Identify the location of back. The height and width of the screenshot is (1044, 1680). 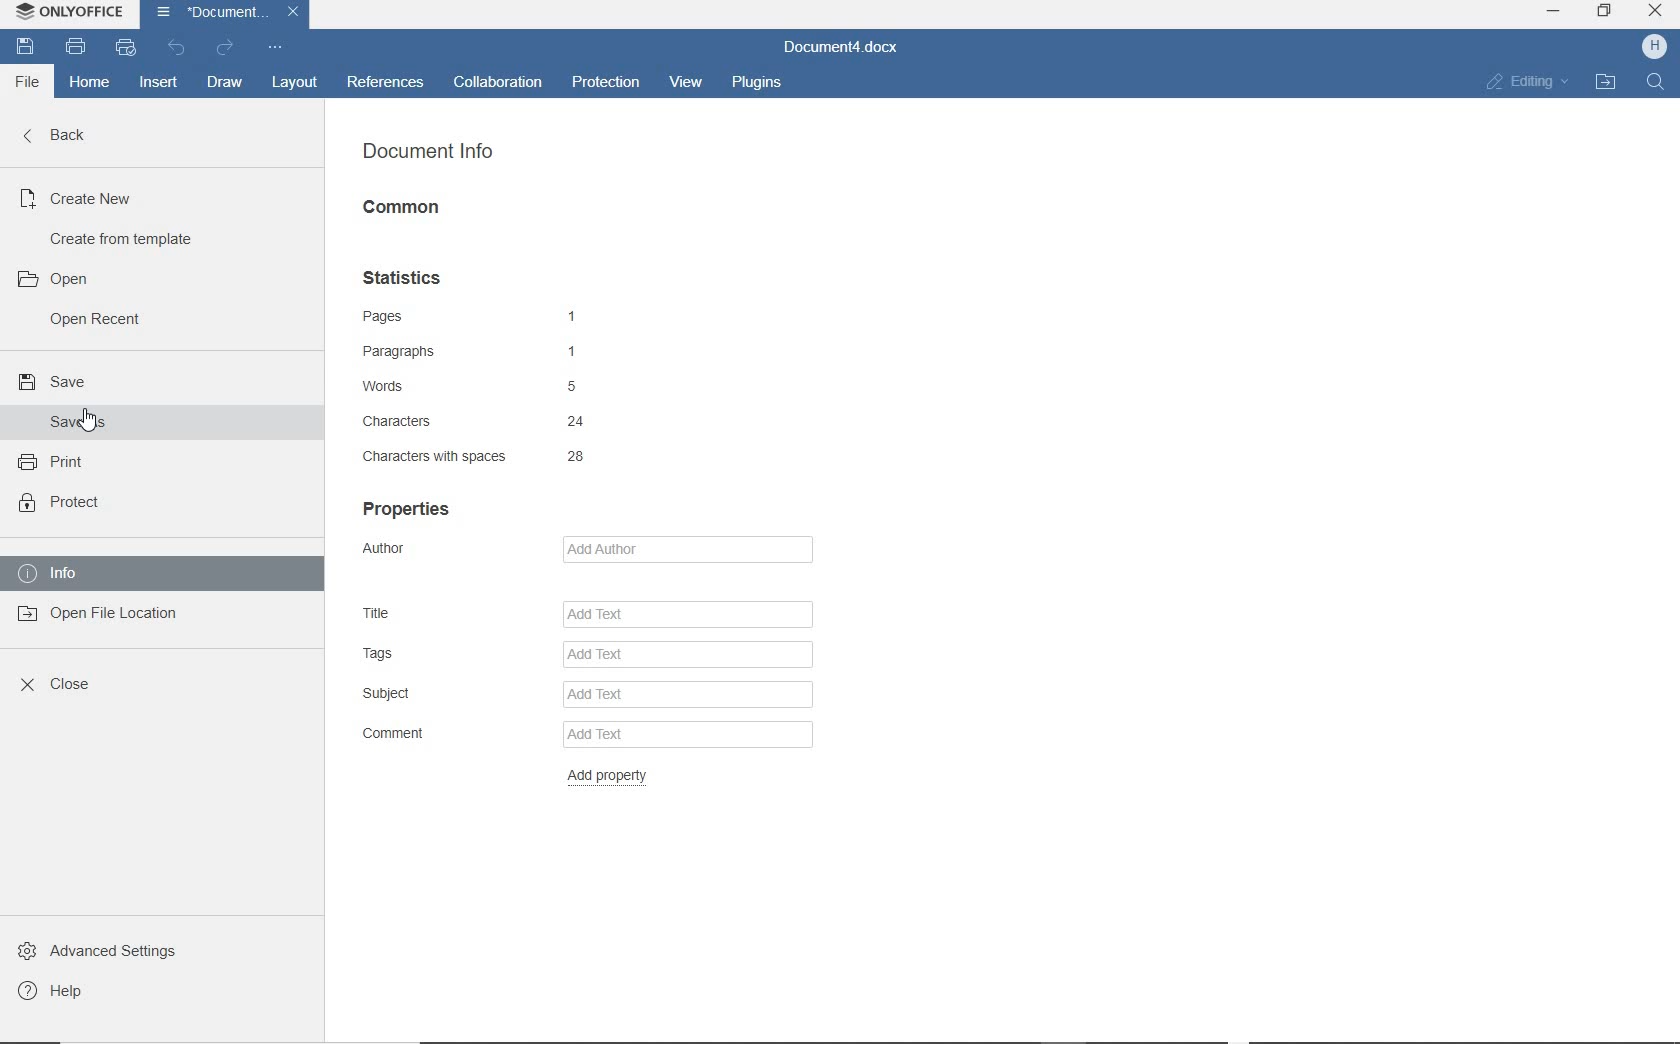
(65, 134).